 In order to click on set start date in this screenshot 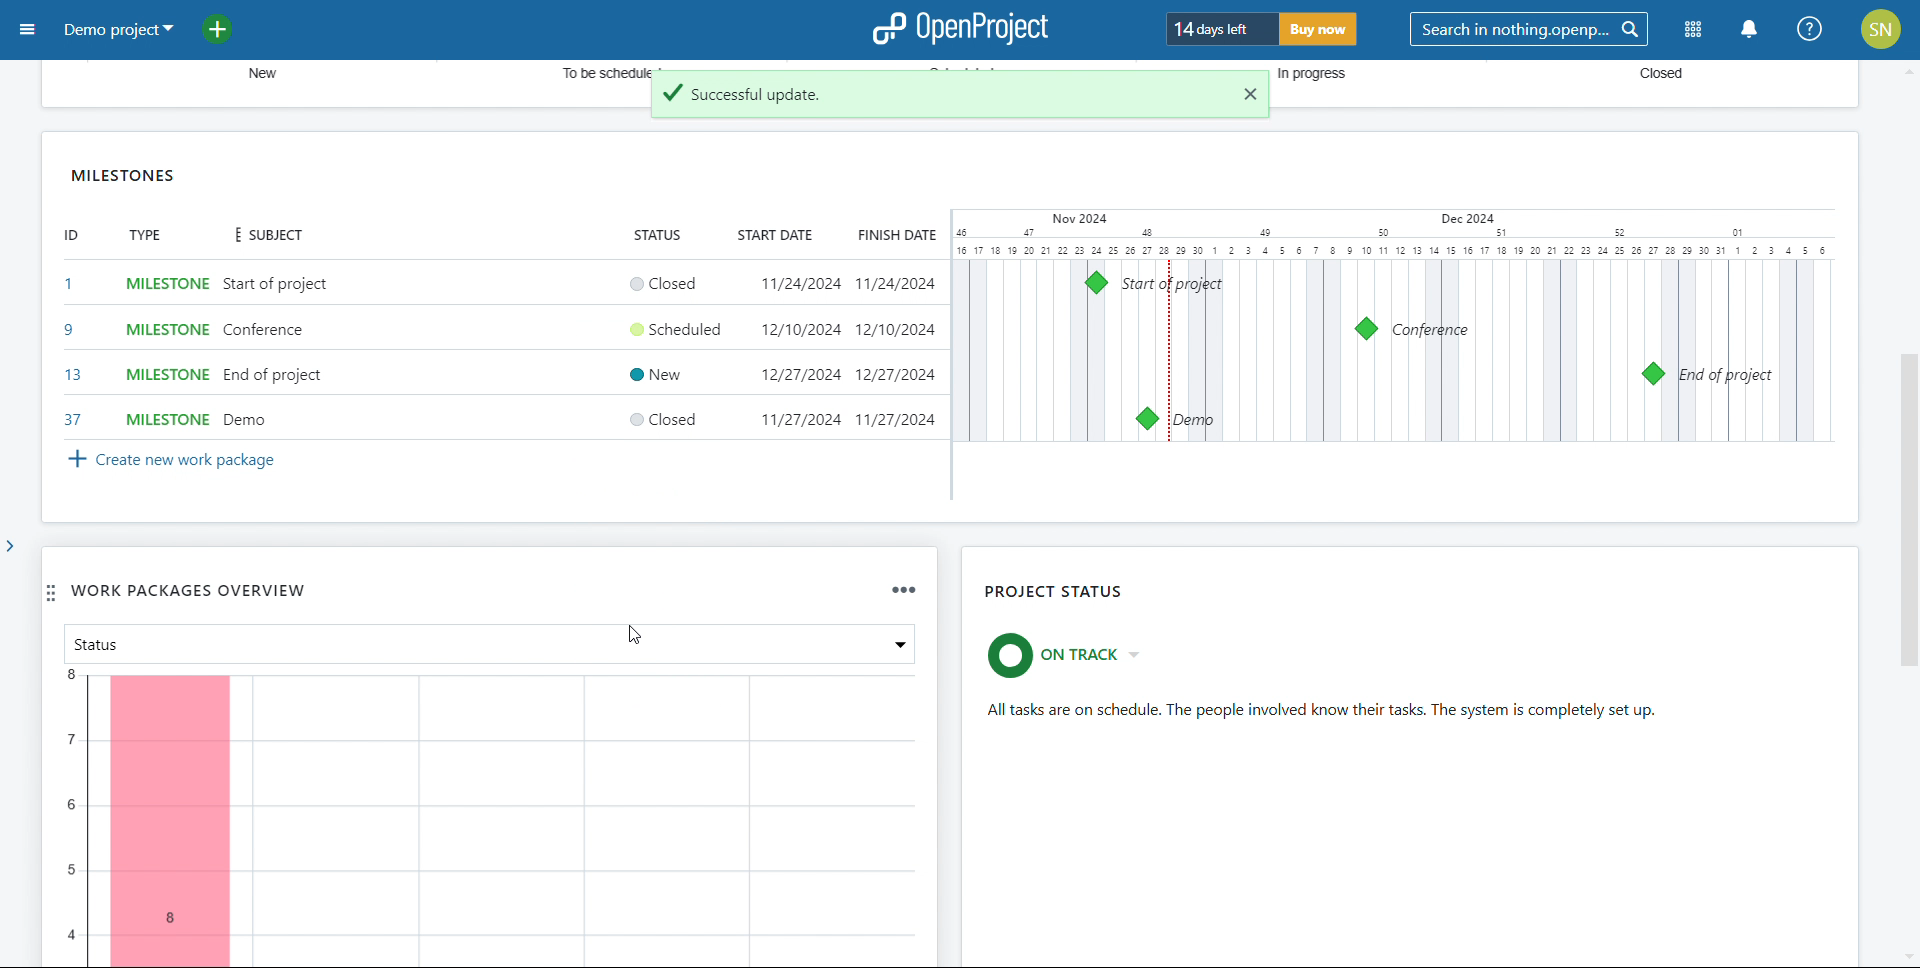, I will do `click(800, 352)`.